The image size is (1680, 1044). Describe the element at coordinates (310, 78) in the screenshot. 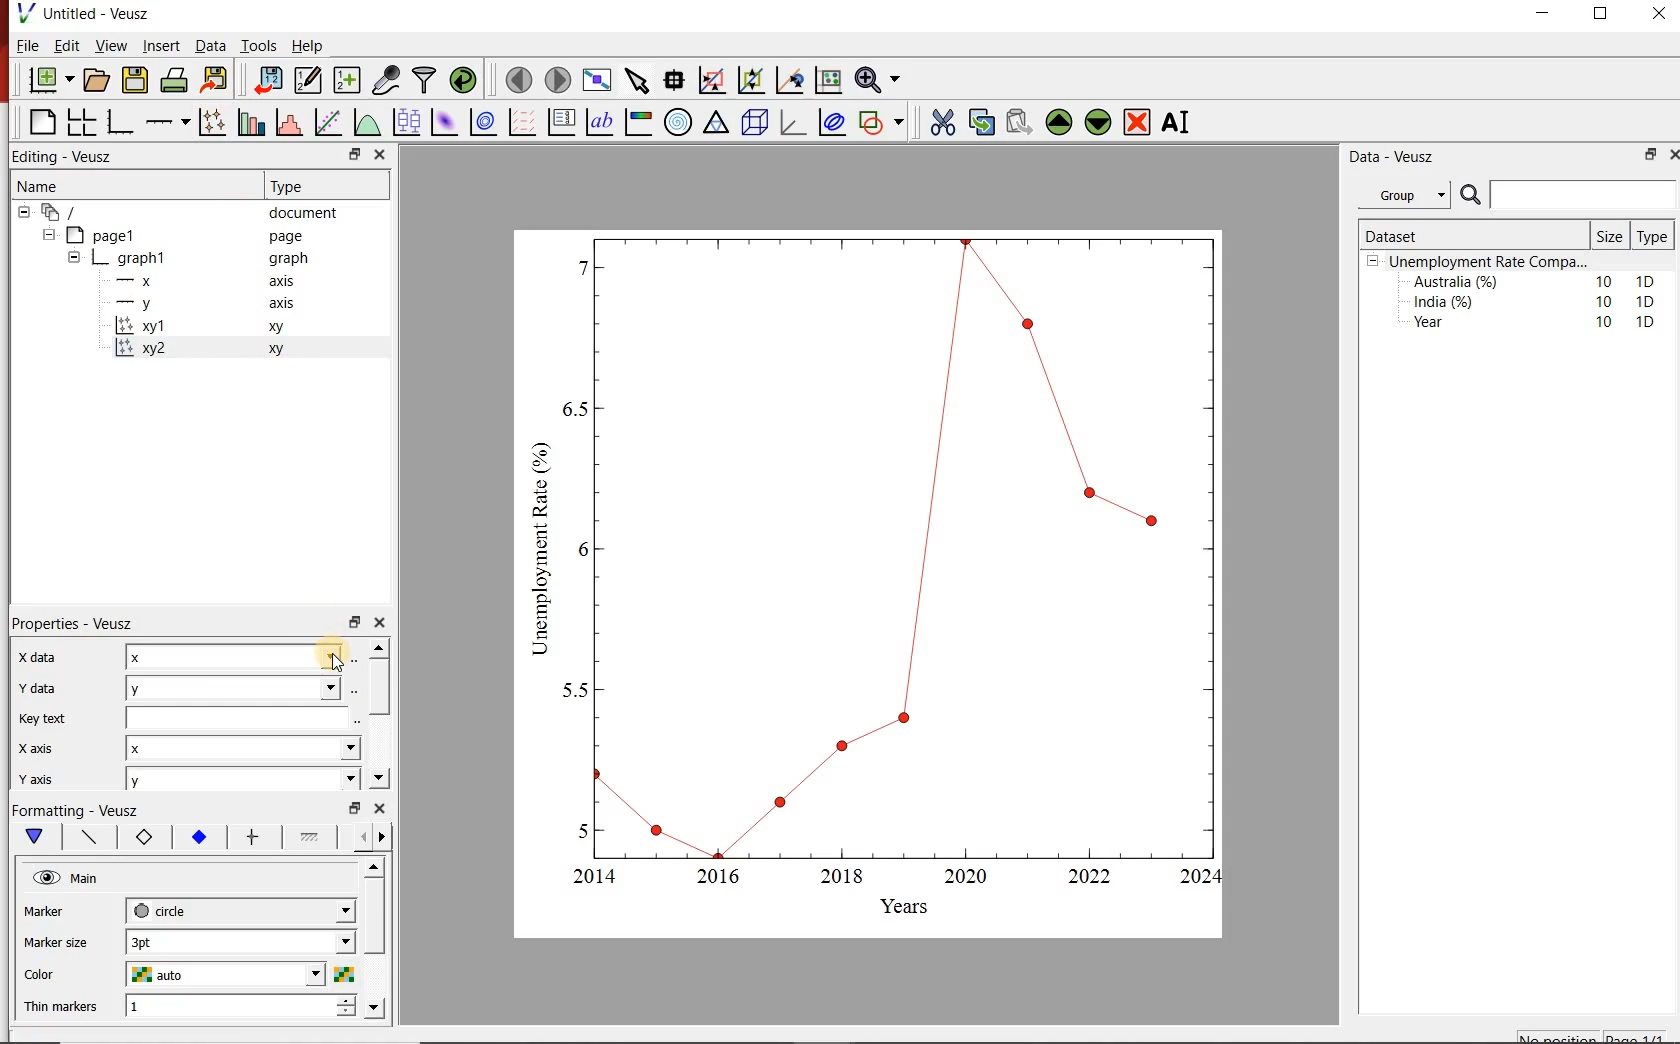

I see `edit and enter new datasets` at that location.